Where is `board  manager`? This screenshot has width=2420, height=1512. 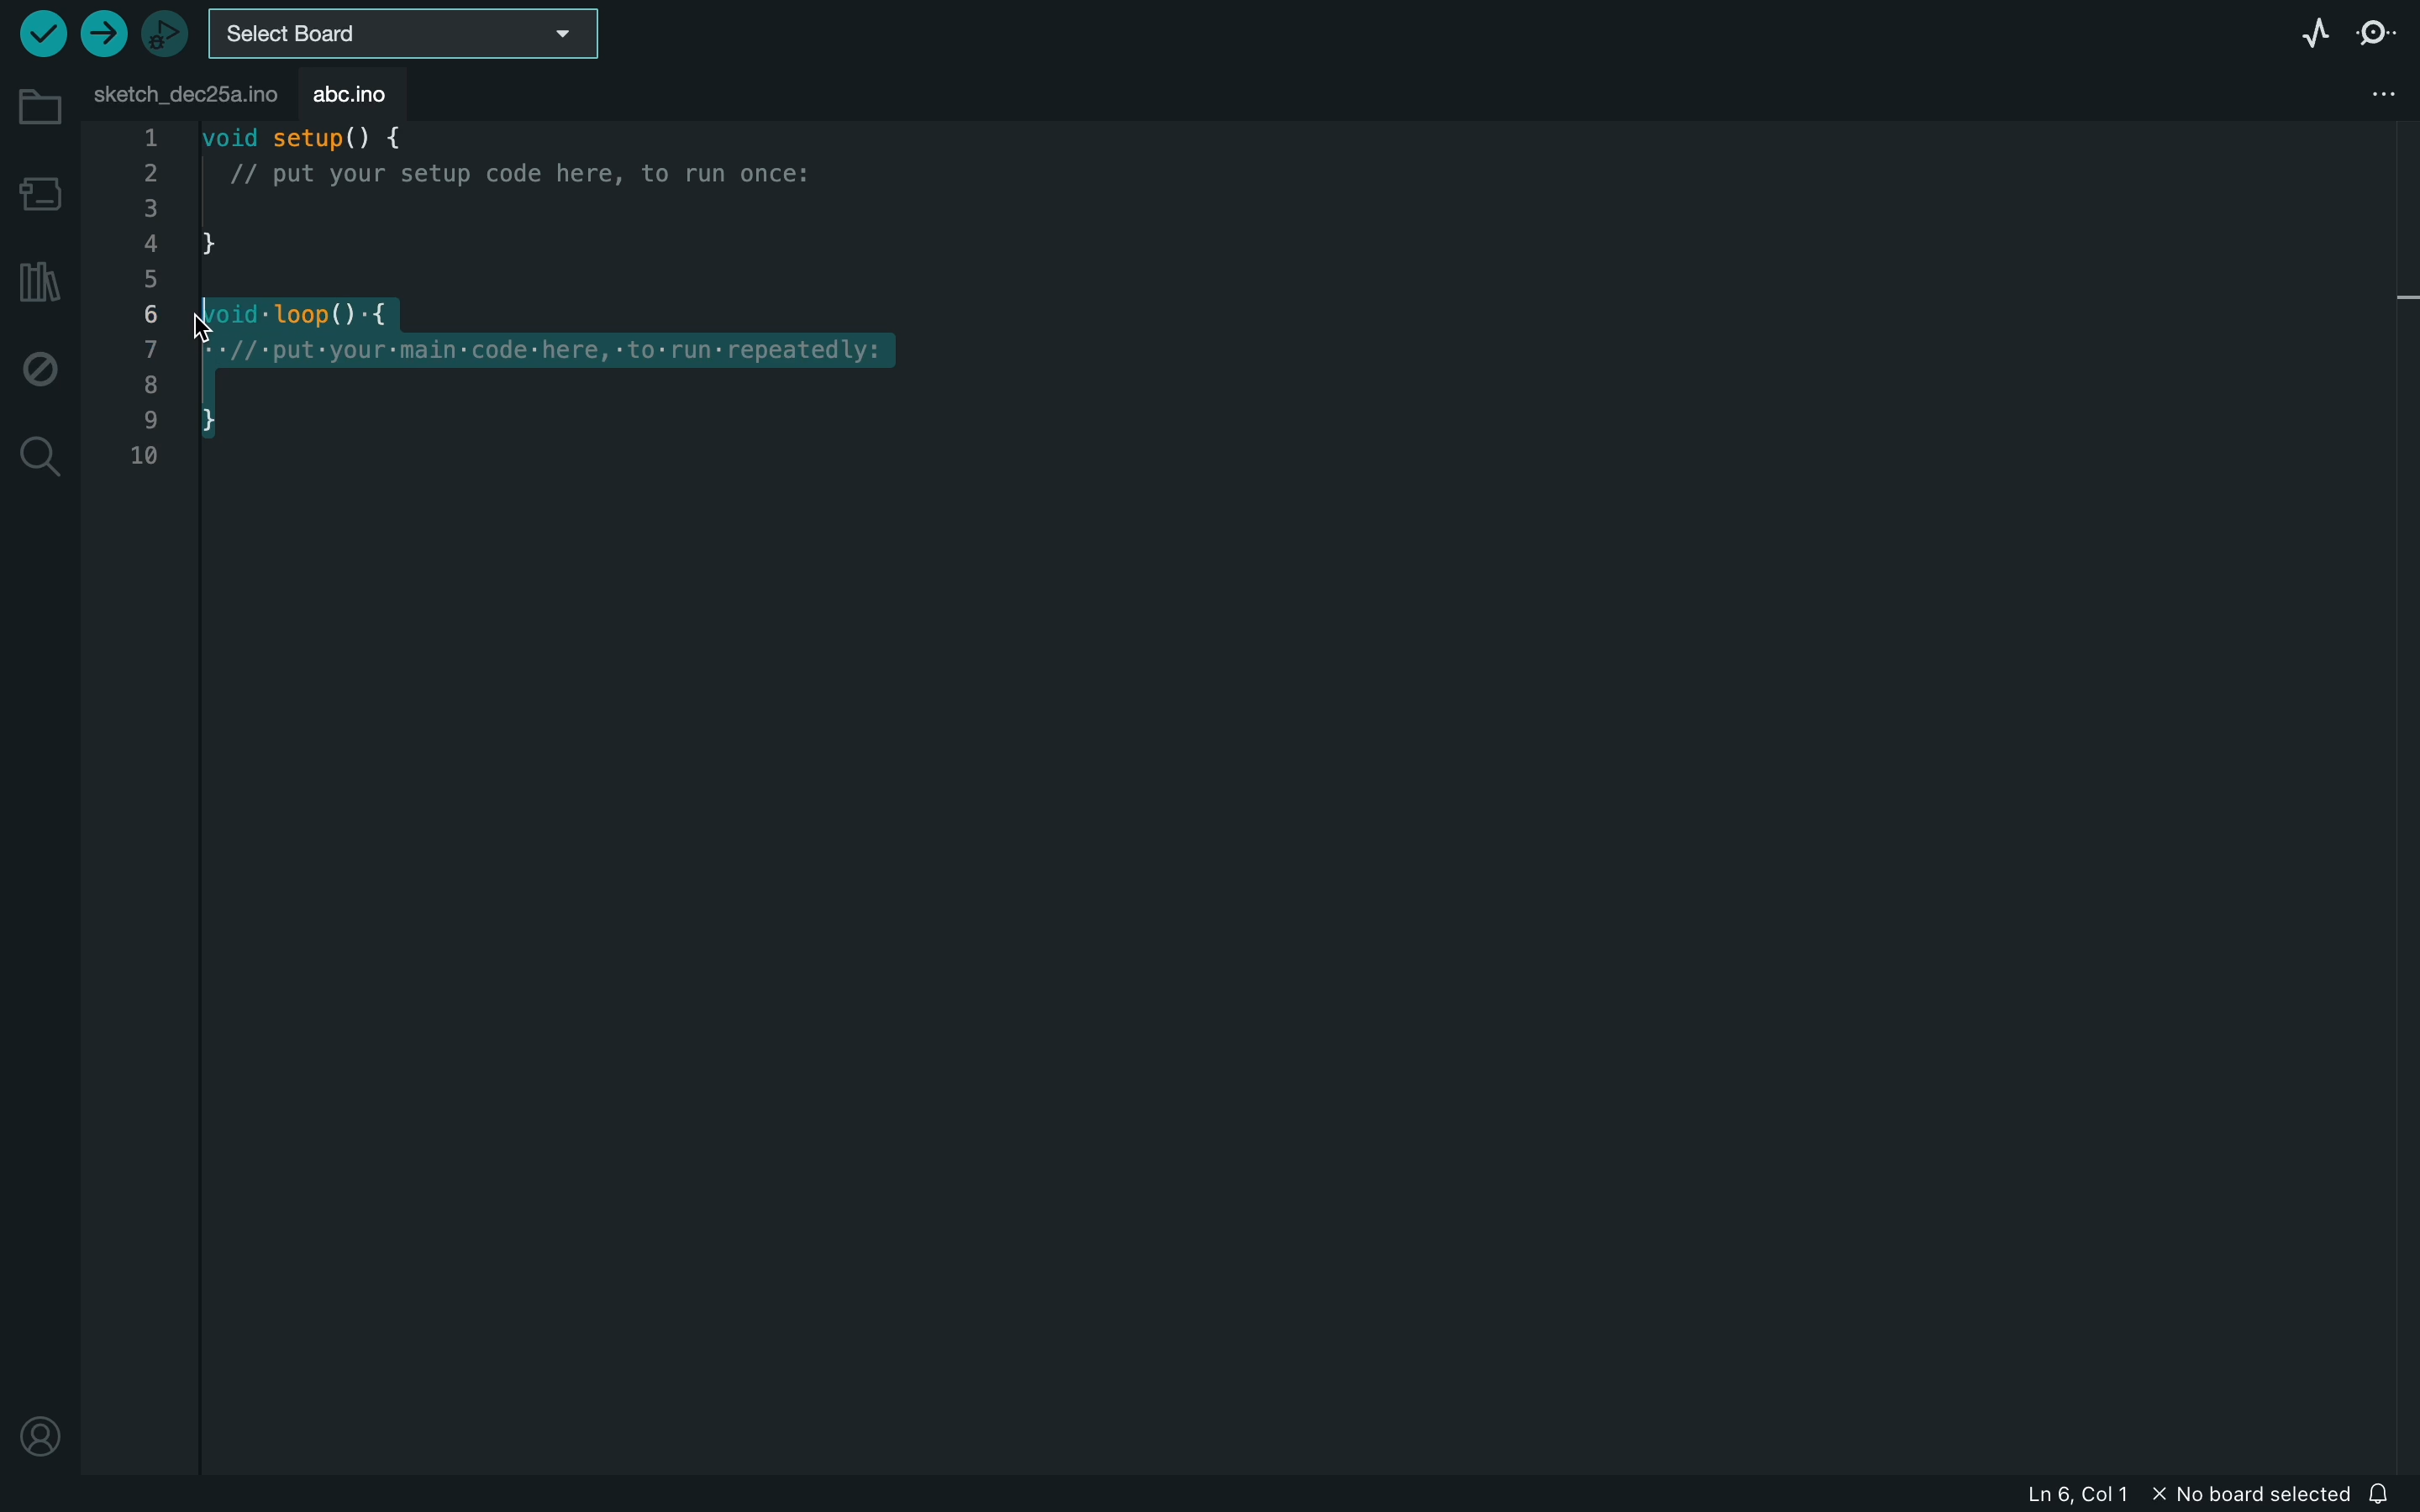 board  manager is located at coordinates (37, 192).